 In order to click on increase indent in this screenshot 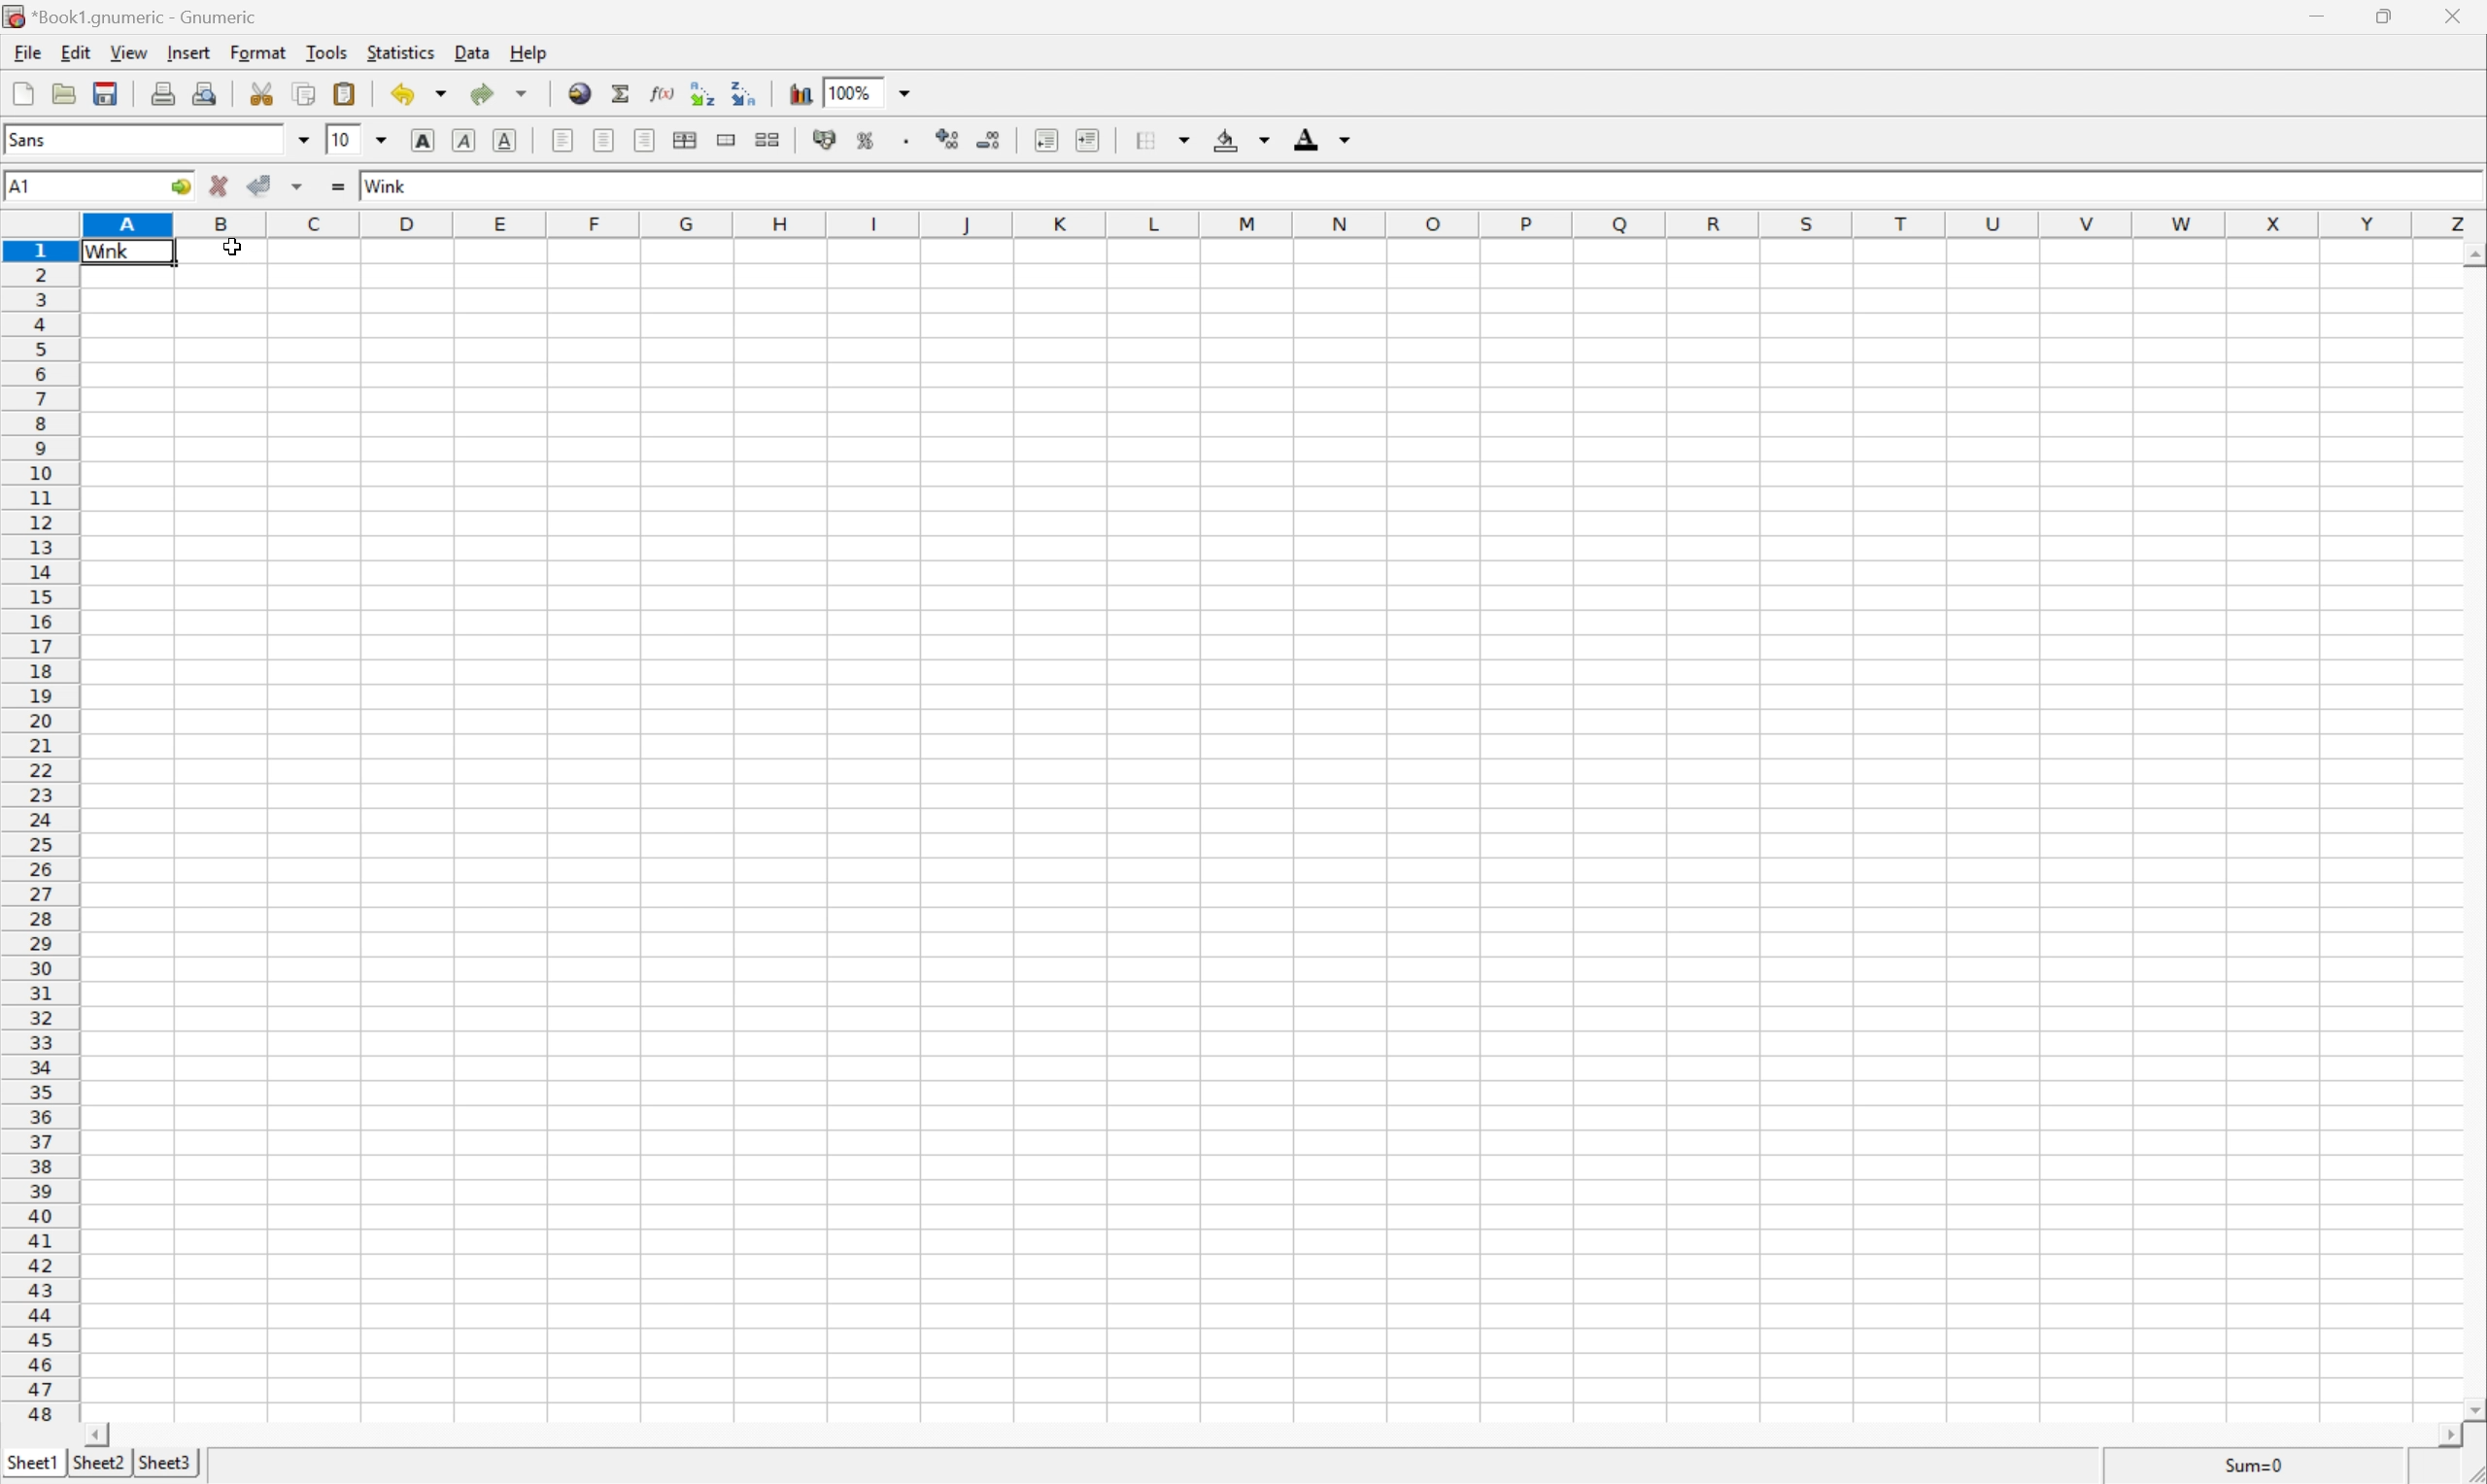, I will do `click(1090, 137)`.